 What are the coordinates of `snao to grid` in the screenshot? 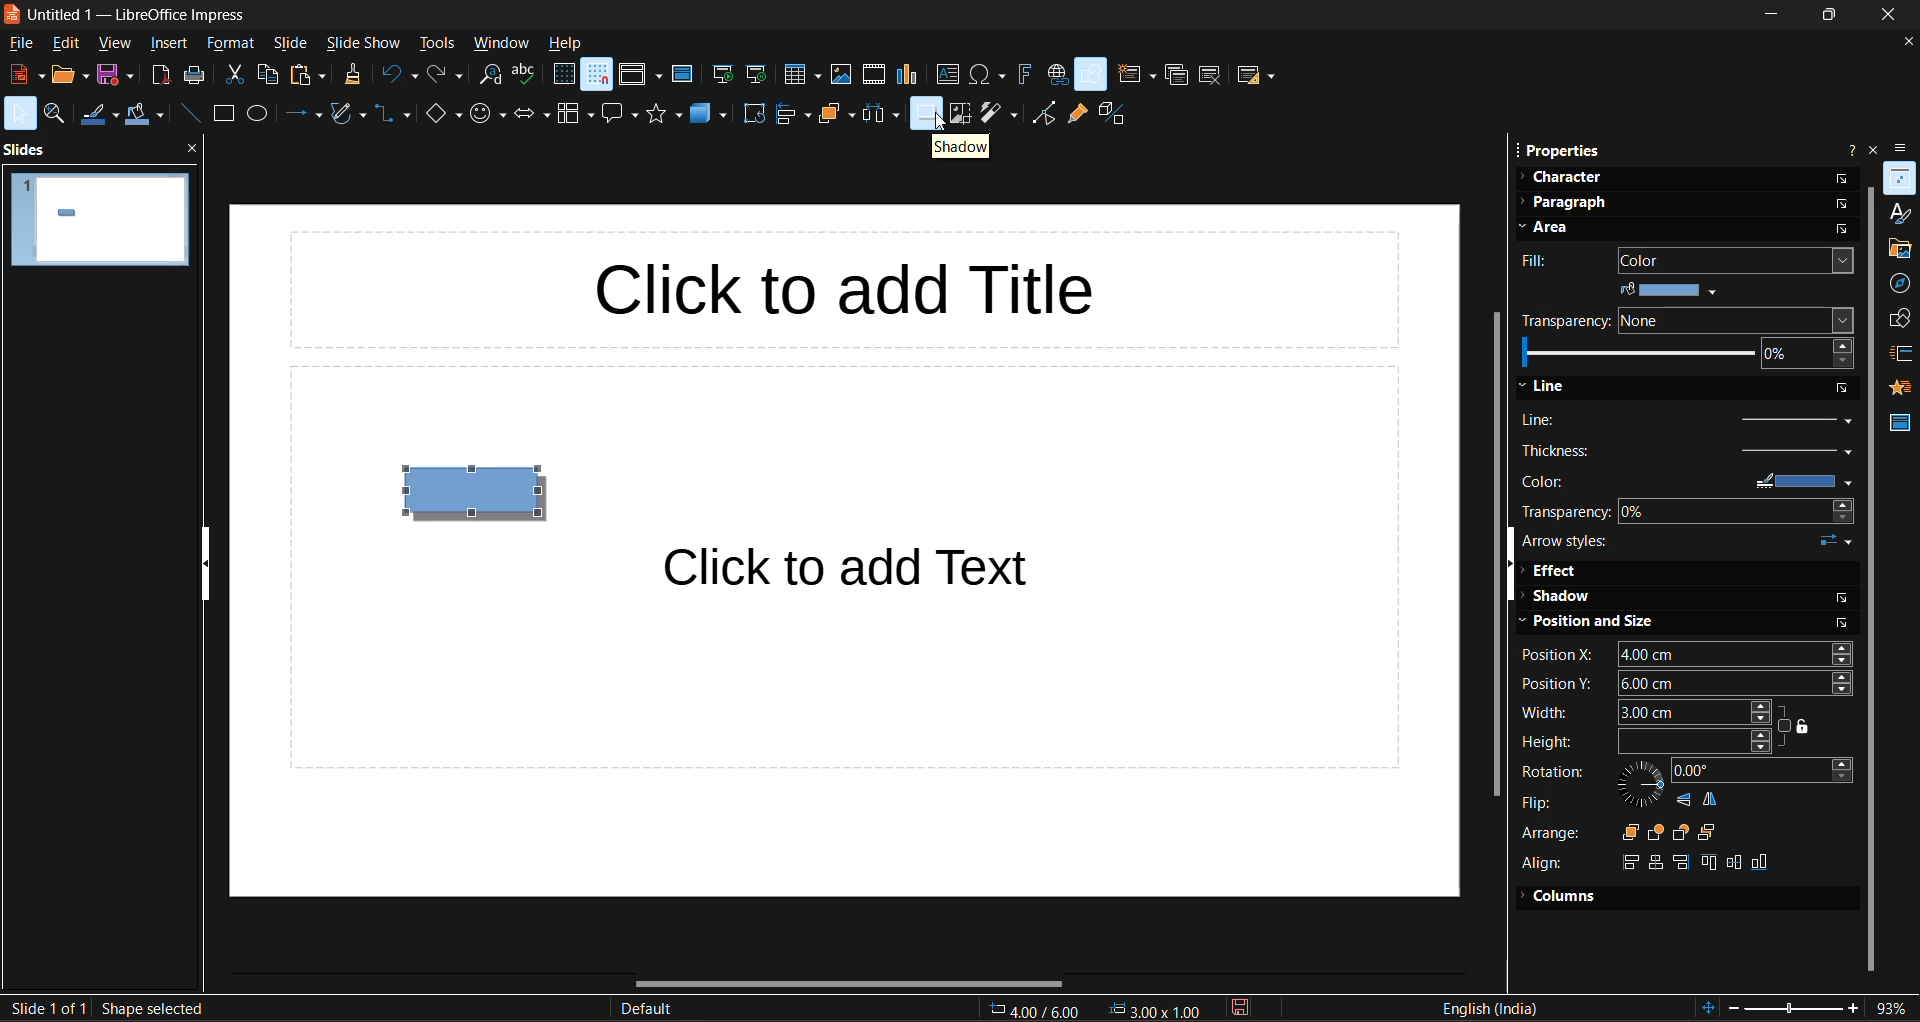 It's located at (596, 75).